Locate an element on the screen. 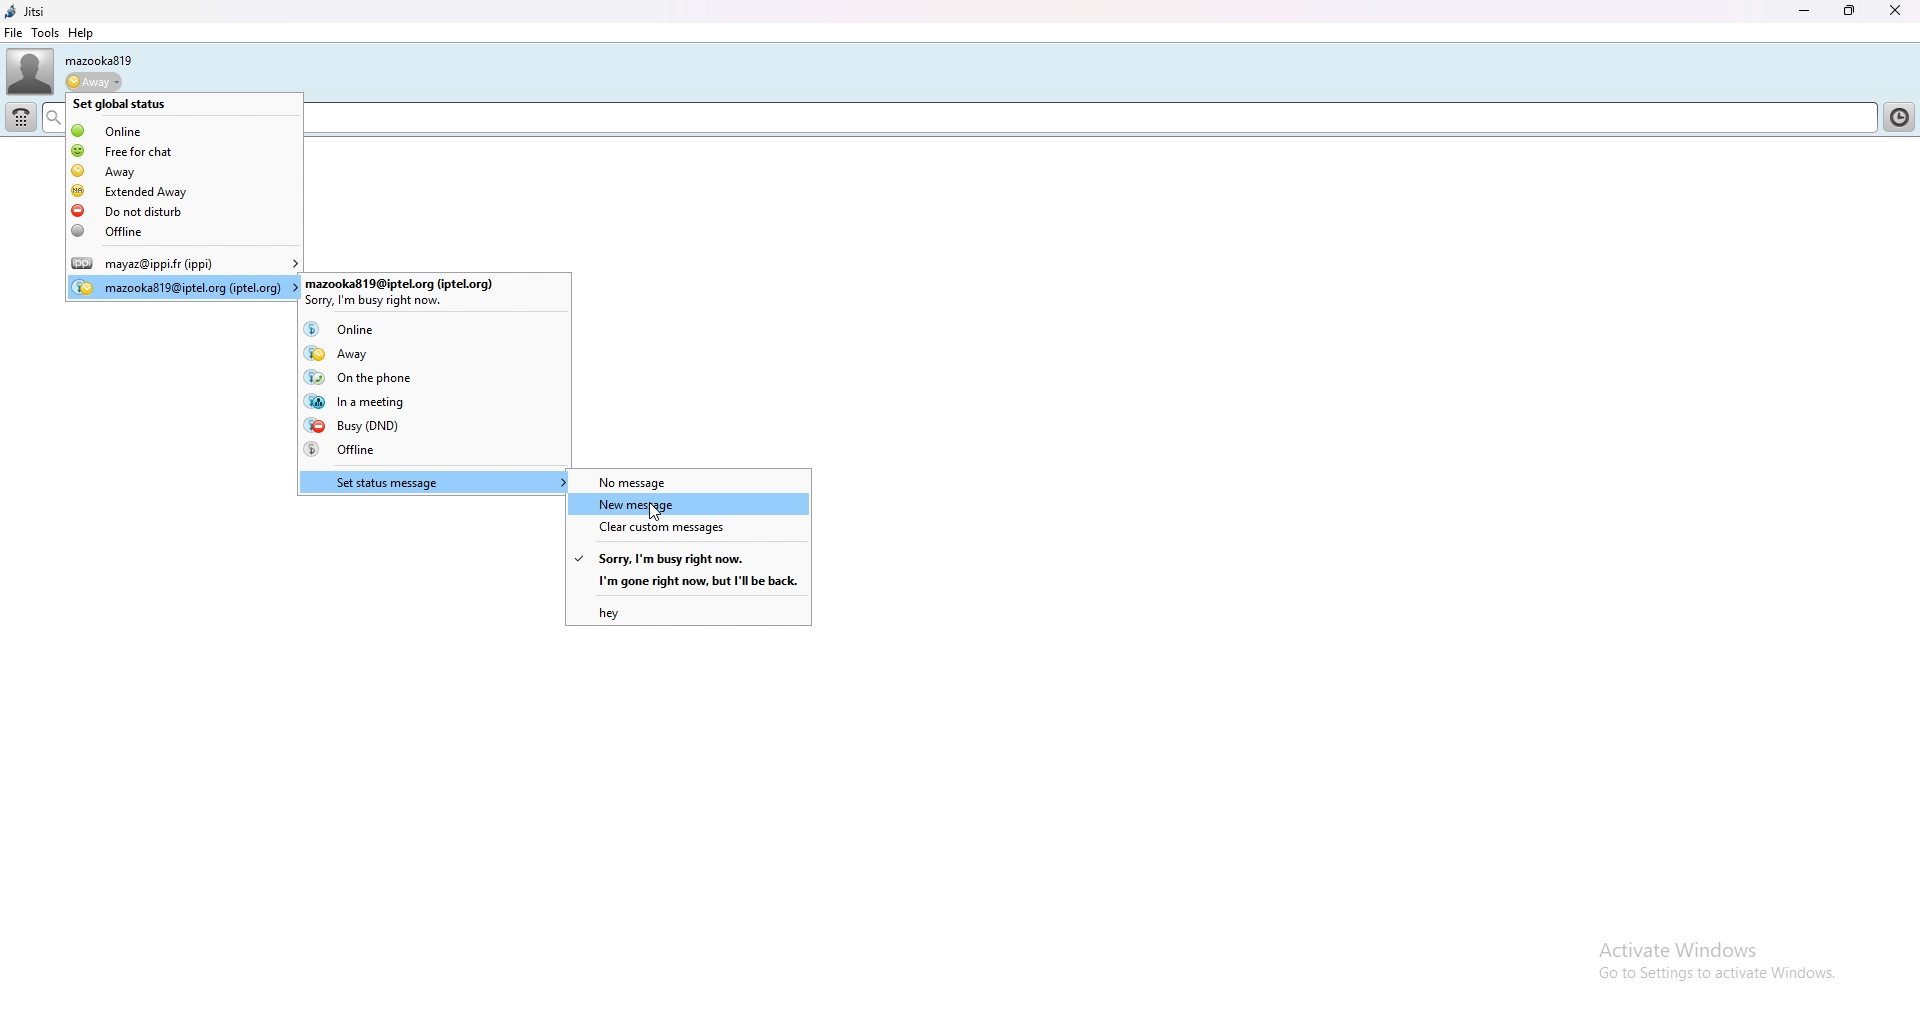 The width and height of the screenshot is (1920, 1032). resize is located at coordinates (1852, 10).